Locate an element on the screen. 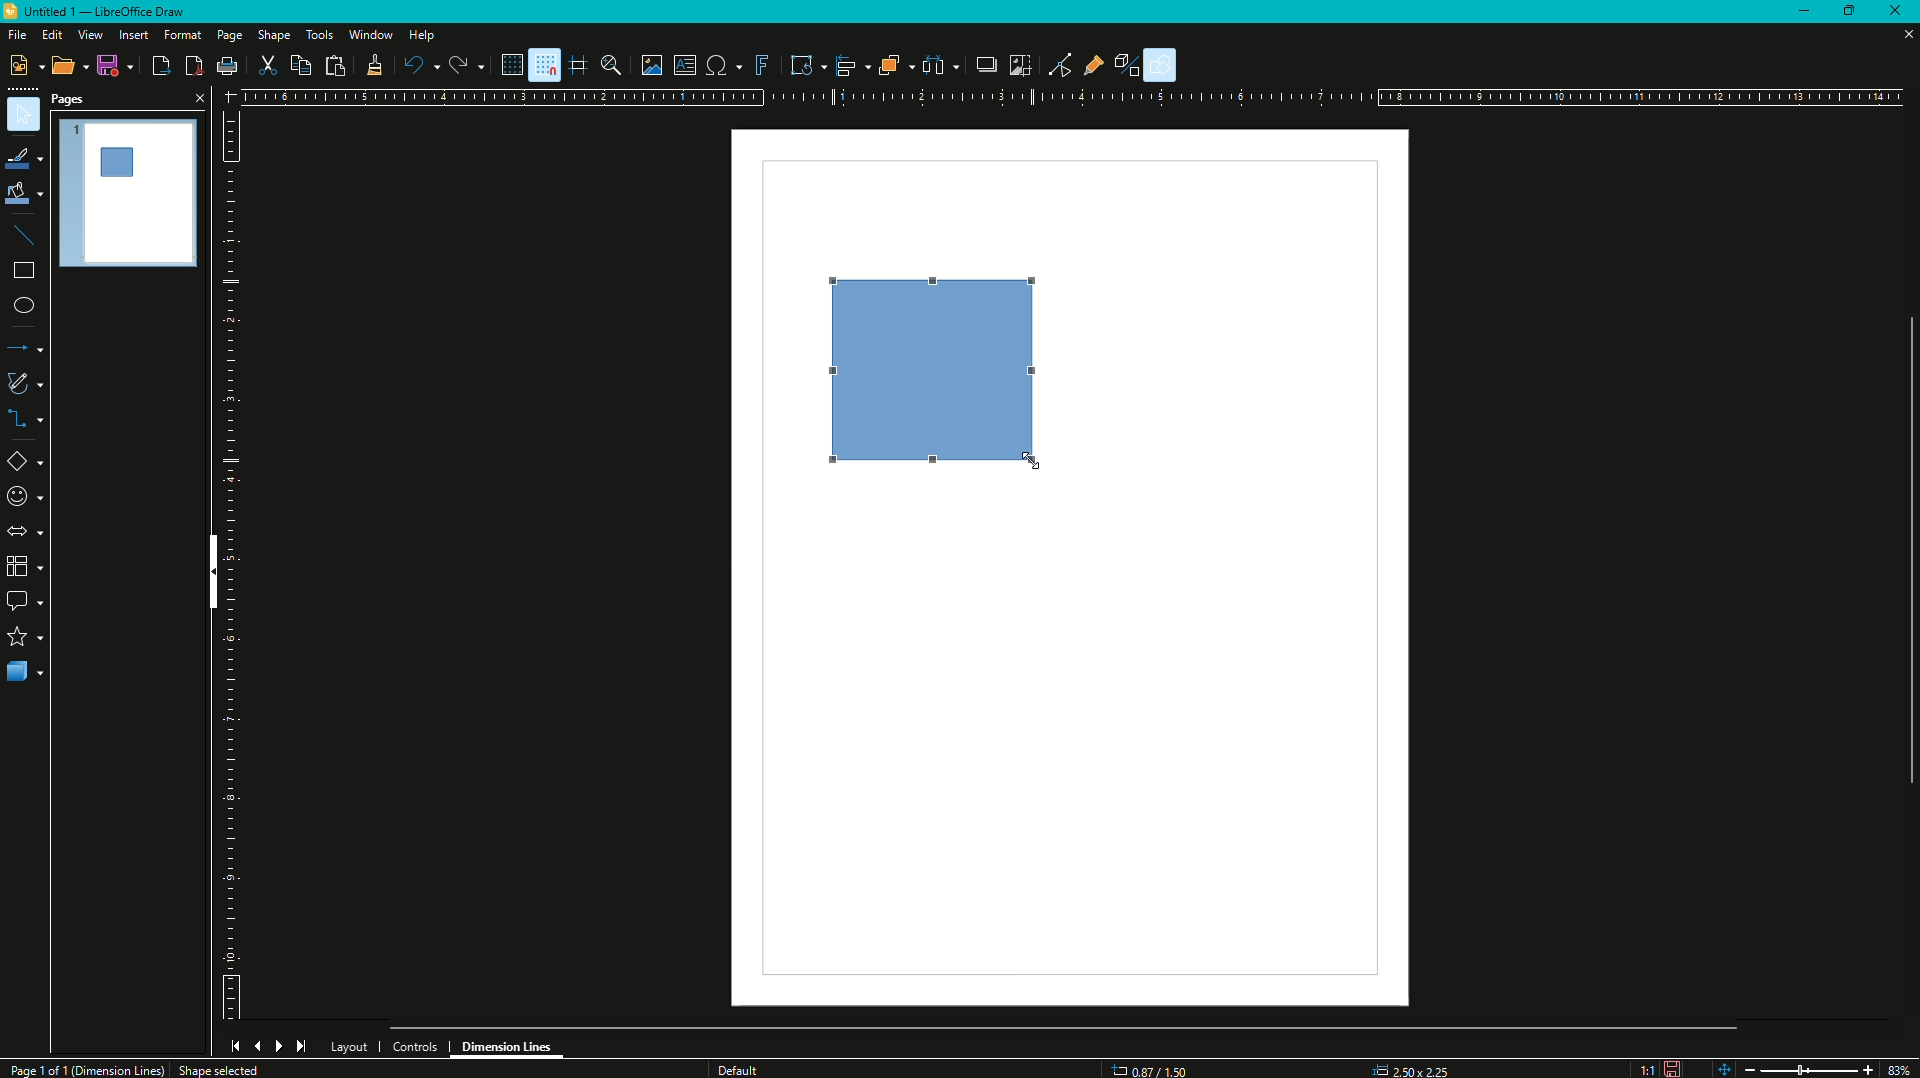 The height and width of the screenshot is (1078, 1920). Stars and Banners is located at coordinates (25, 638).